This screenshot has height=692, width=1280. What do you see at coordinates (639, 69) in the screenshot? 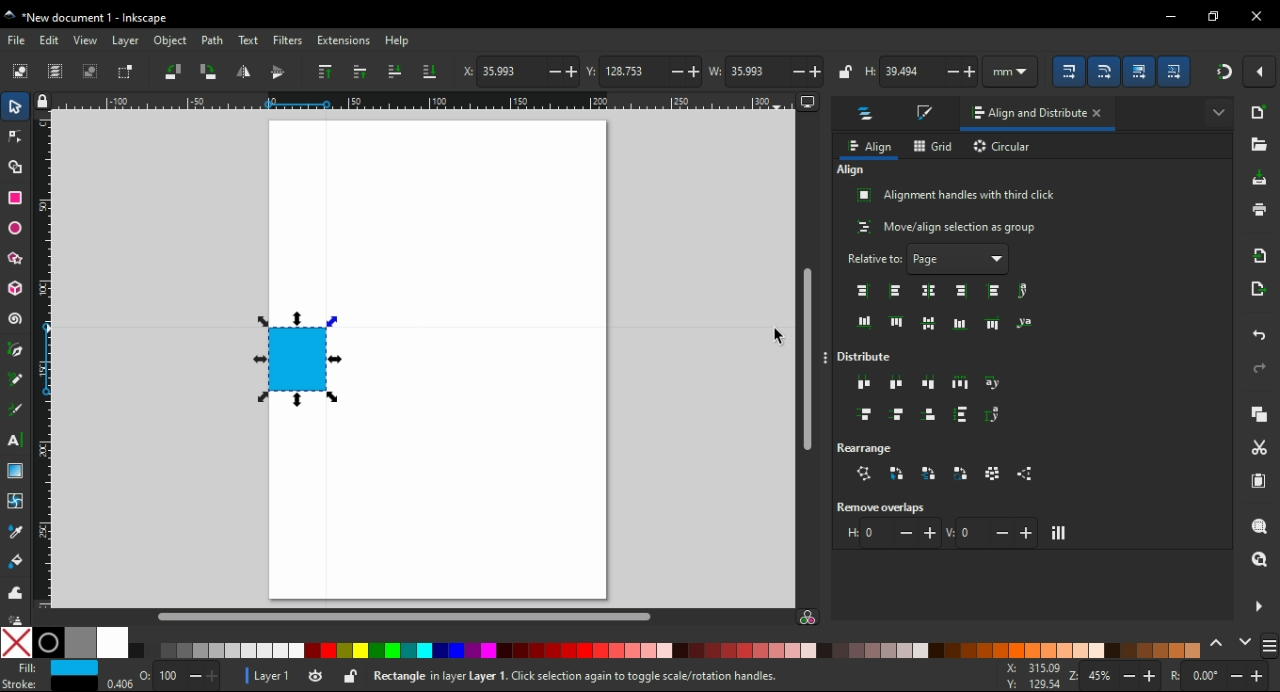
I see `vertical coordinate of selection` at bounding box center [639, 69].